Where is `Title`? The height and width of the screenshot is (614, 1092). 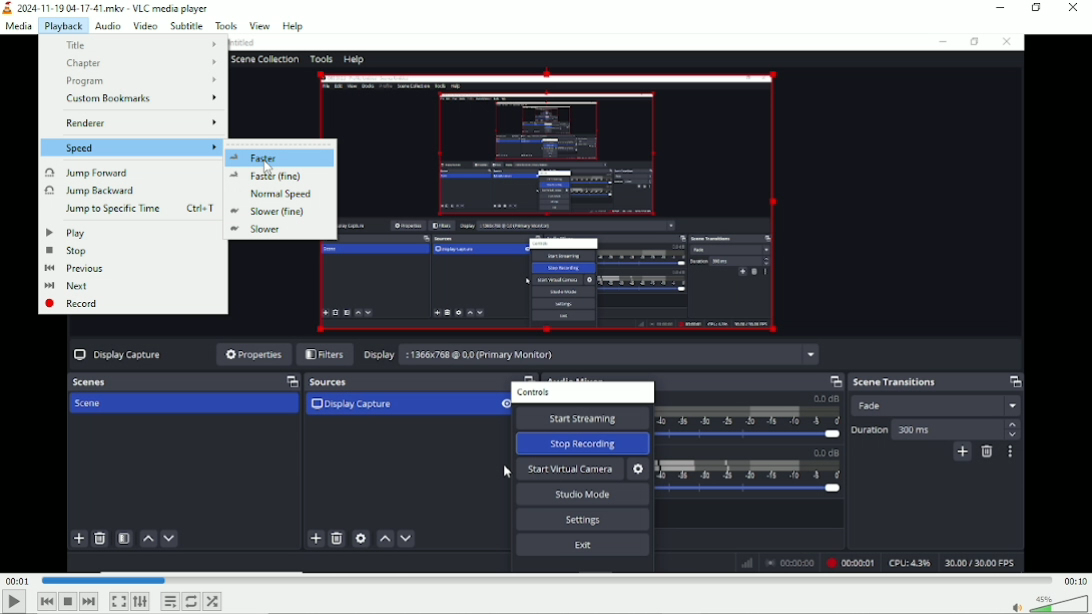
Title is located at coordinates (107, 7).